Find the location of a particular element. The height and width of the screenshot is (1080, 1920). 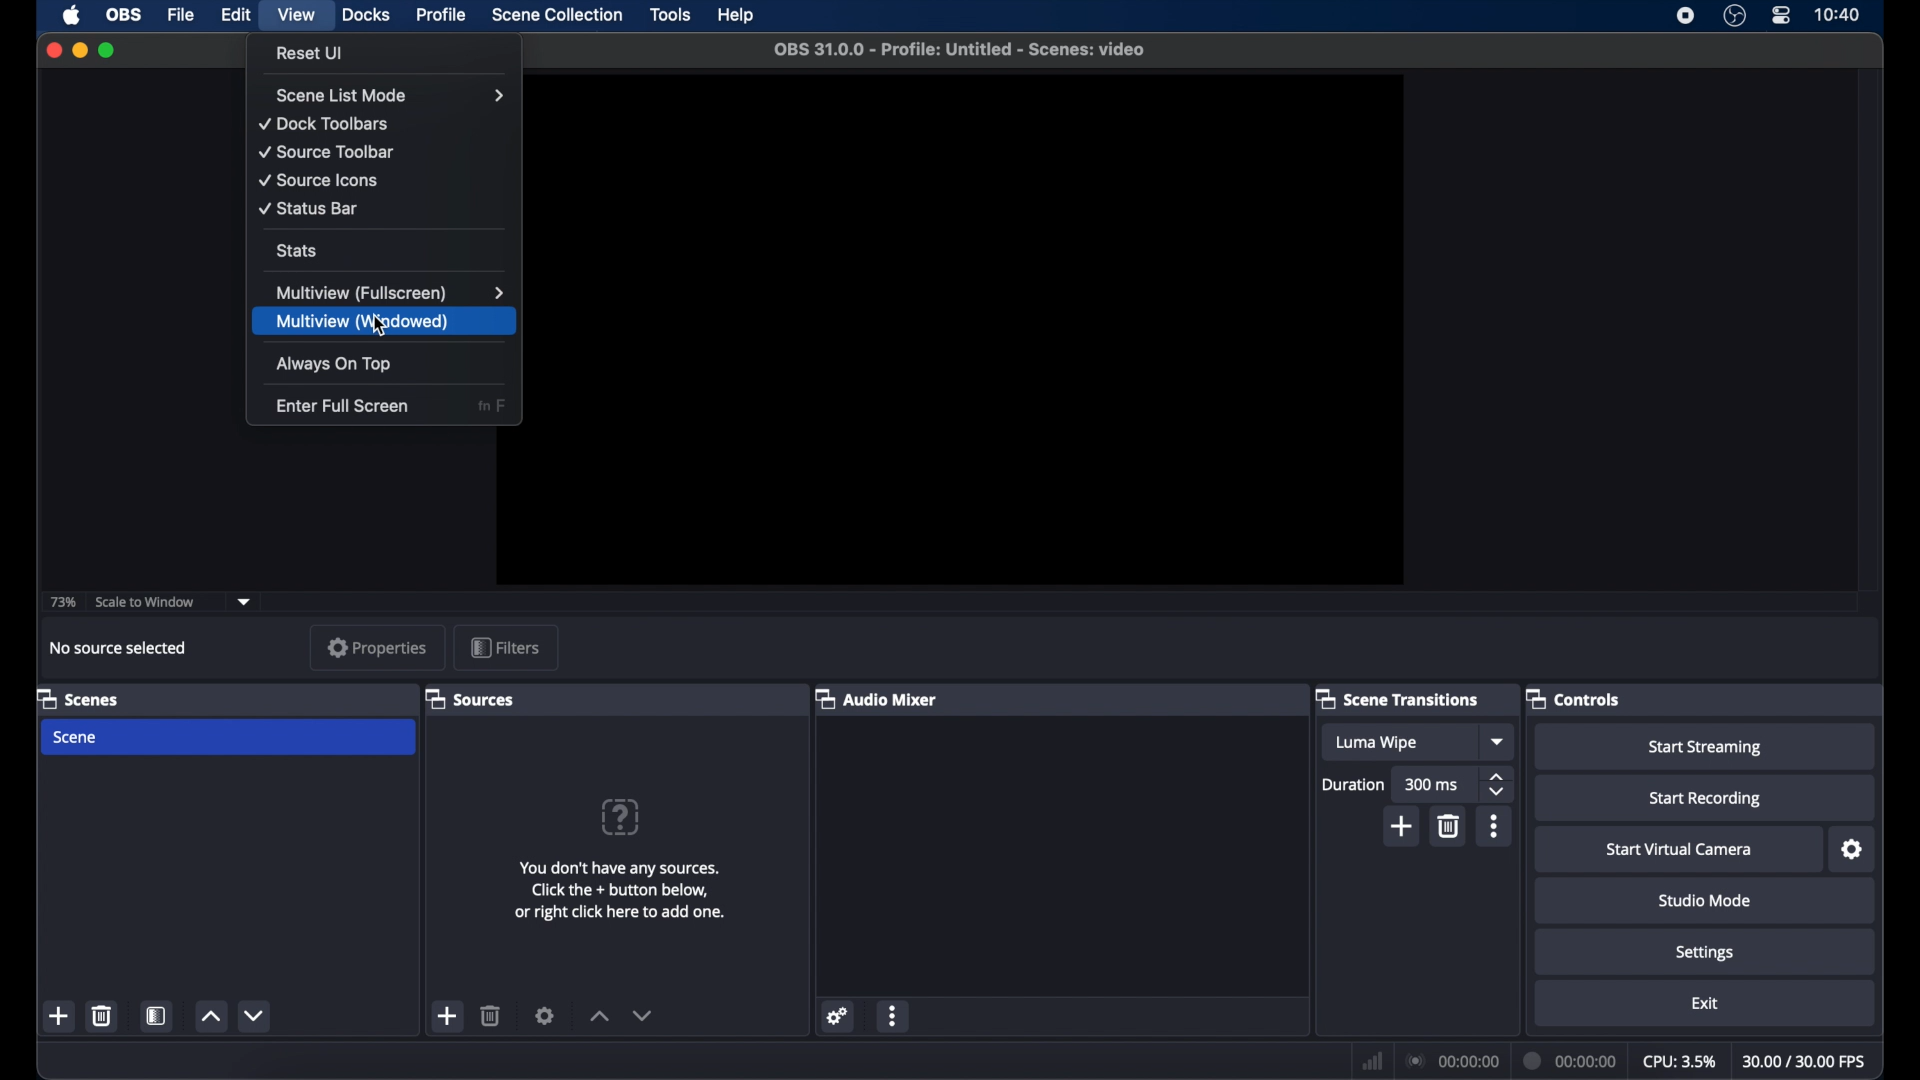

00:00:00 is located at coordinates (1454, 1061).